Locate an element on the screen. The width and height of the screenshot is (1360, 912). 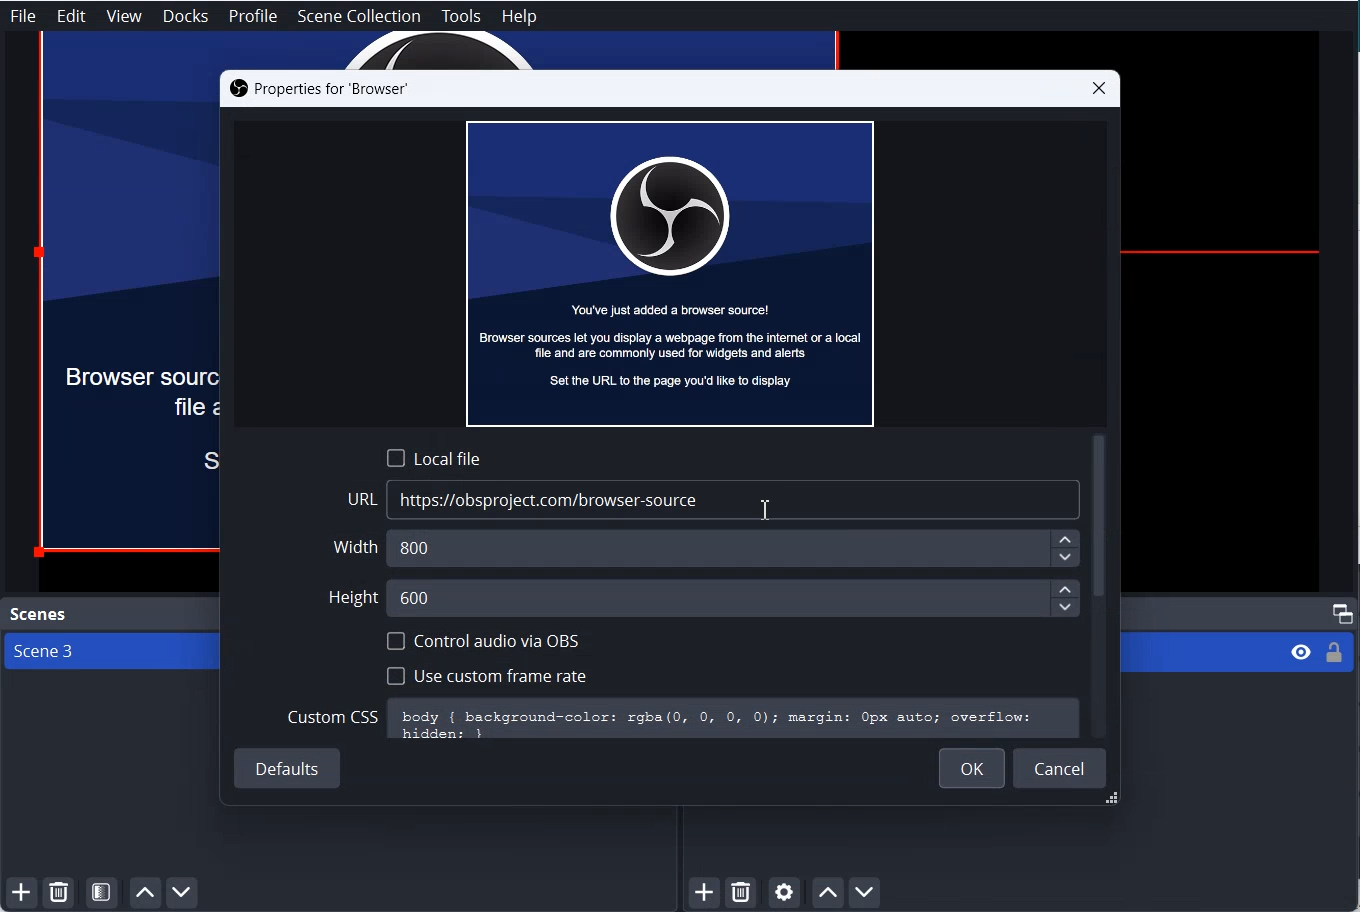
Help is located at coordinates (519, 17).